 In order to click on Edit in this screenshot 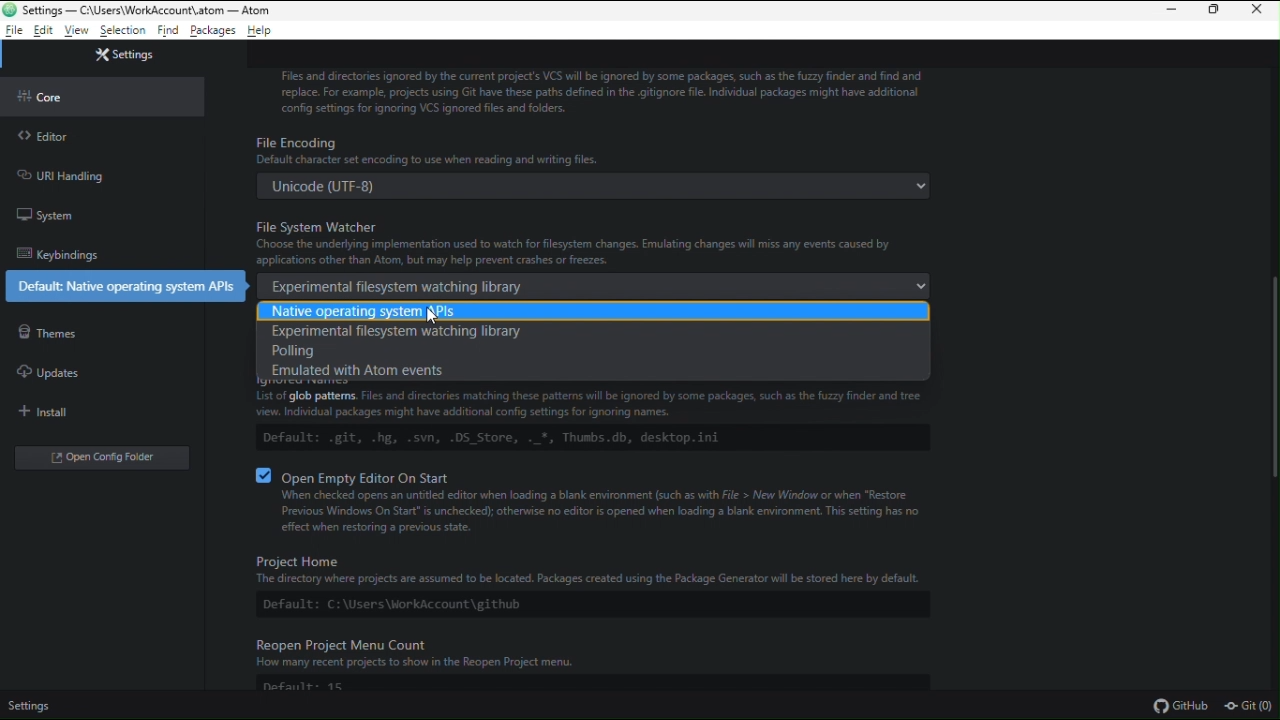, I will do `click(44, 31)`.